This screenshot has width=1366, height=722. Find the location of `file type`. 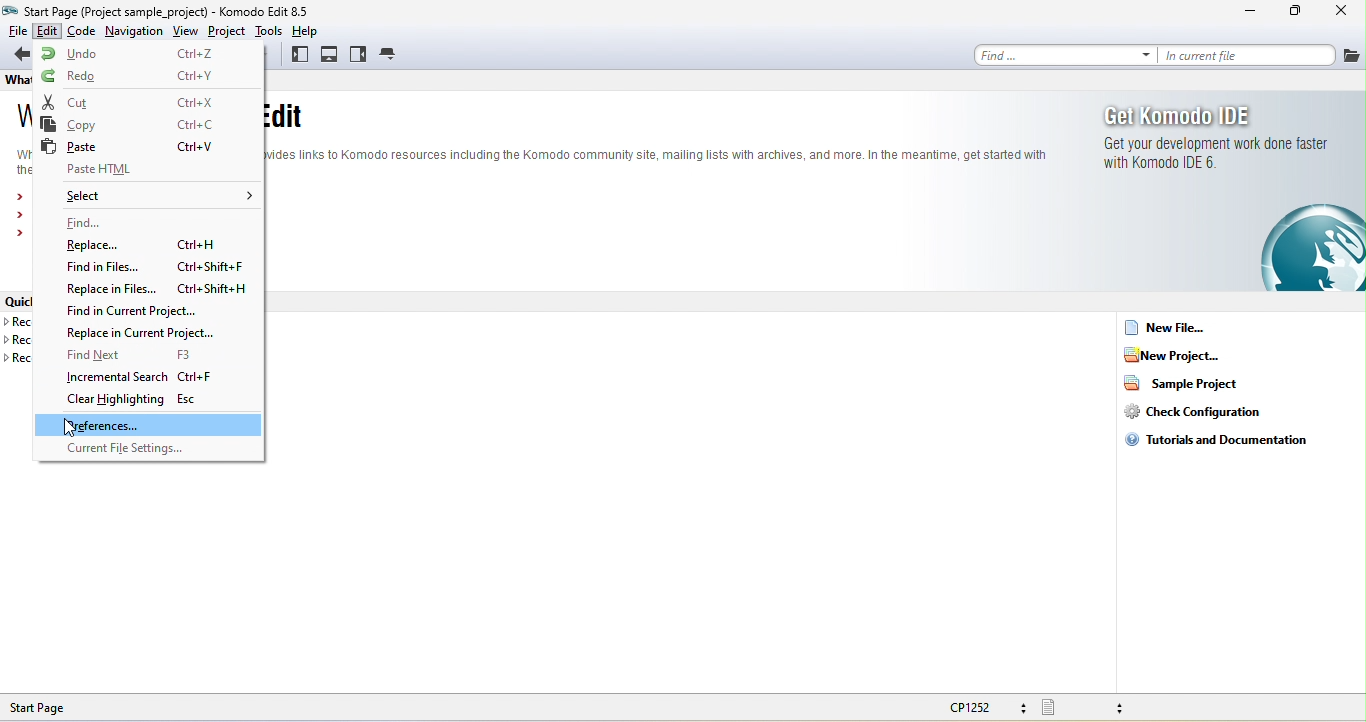

file type is located at coordinates (1089, 708).